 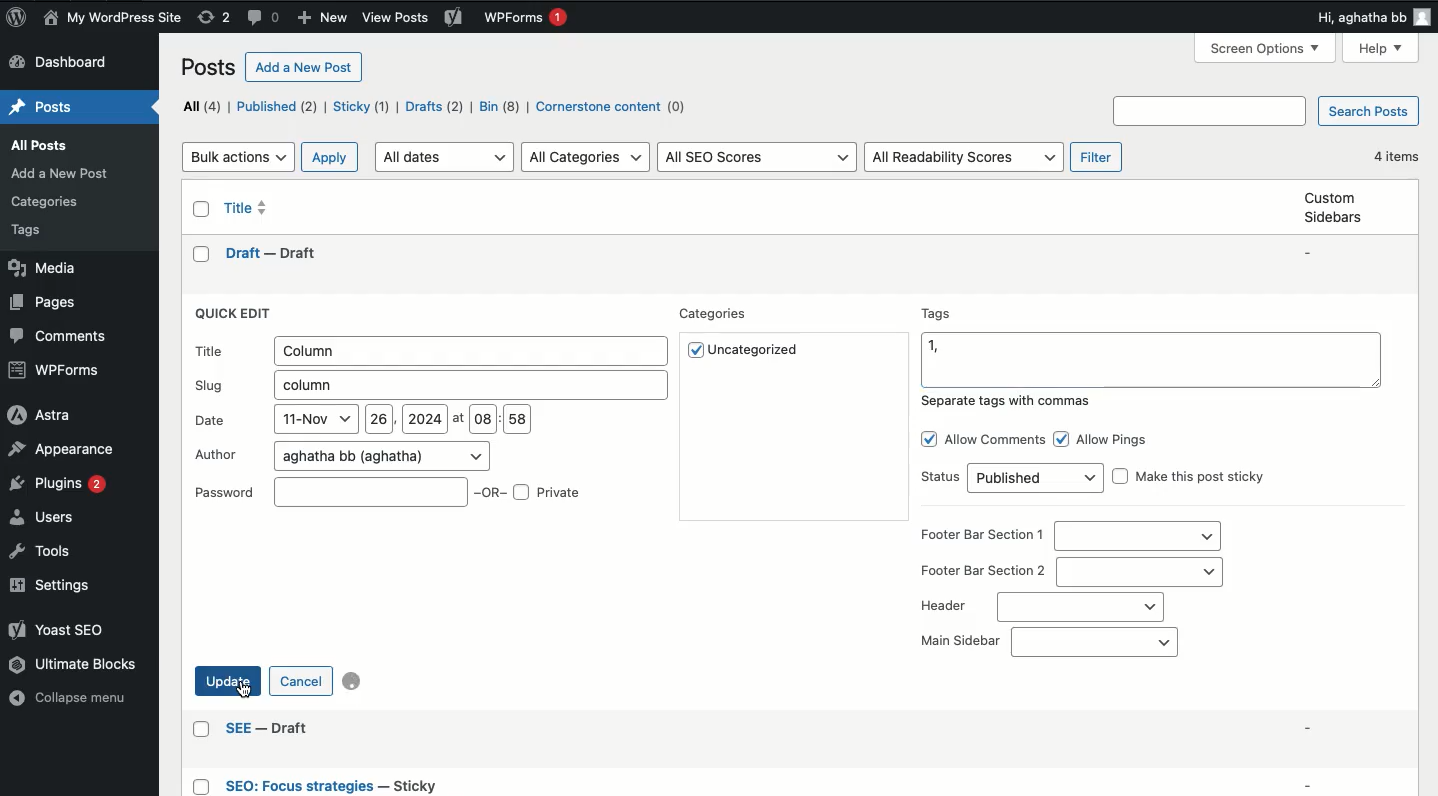 What do you see at coordinates (278, 107) in the screenshot?
I see `Published` at bounding box center [278, 107].